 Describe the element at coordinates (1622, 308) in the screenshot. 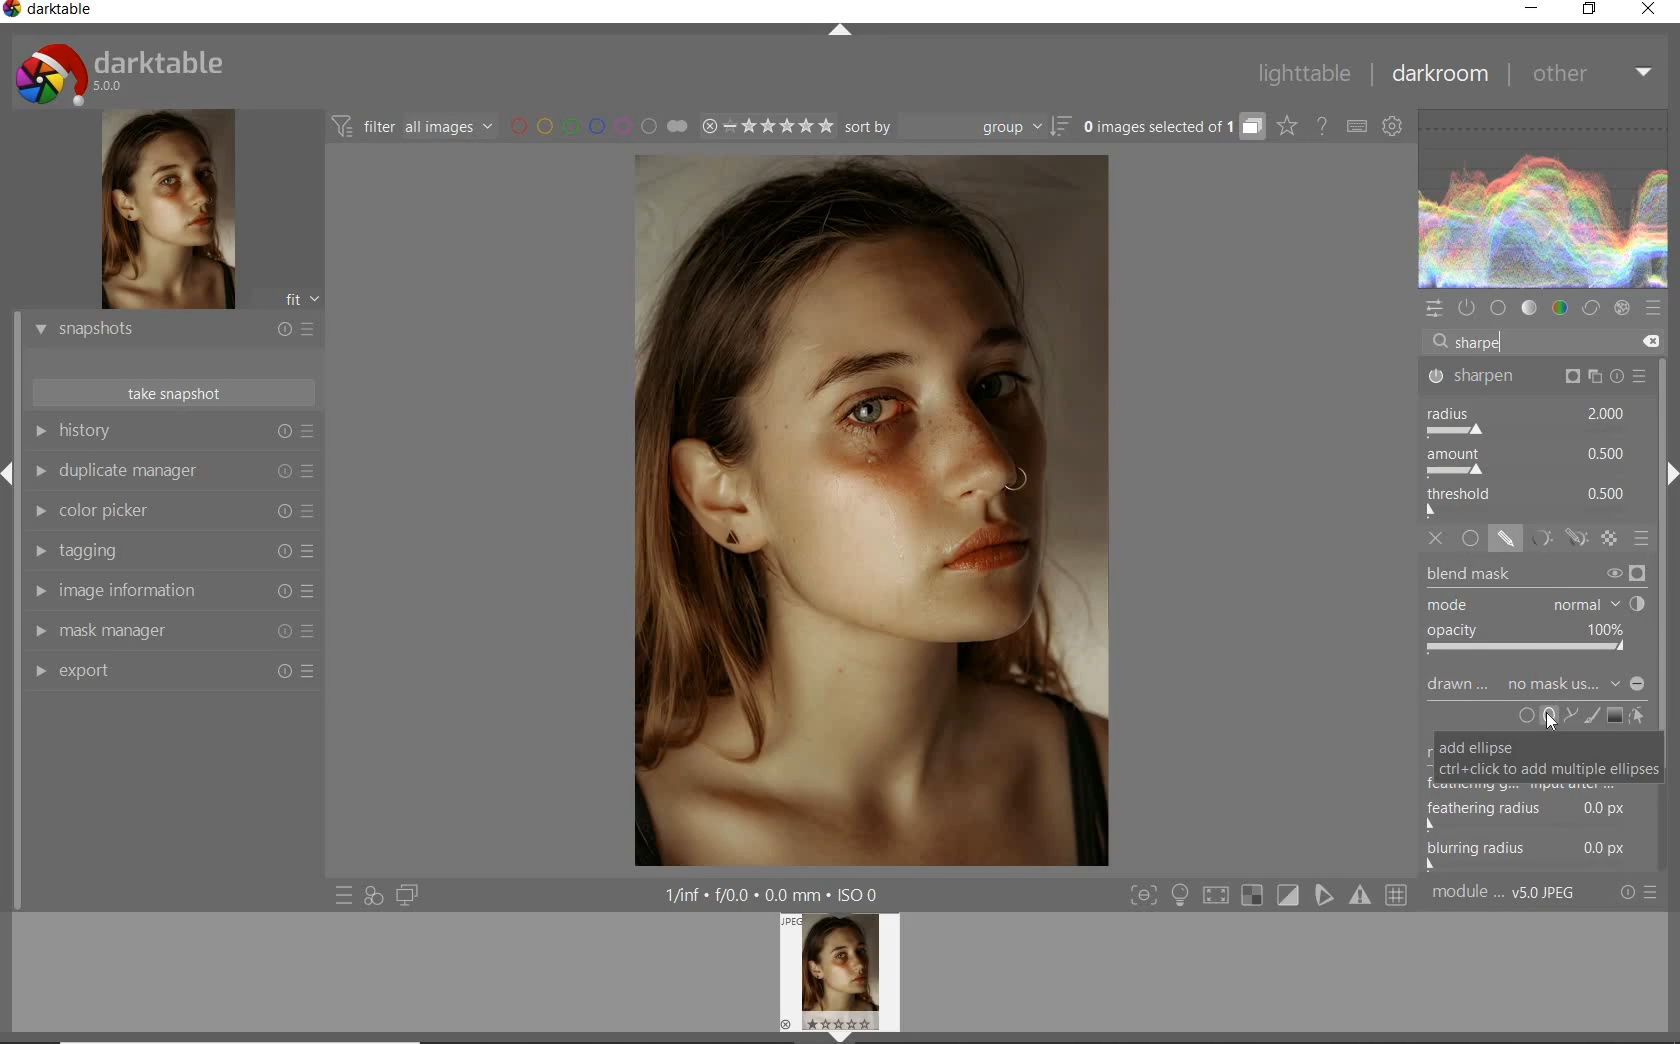

I see `effect` at that location.